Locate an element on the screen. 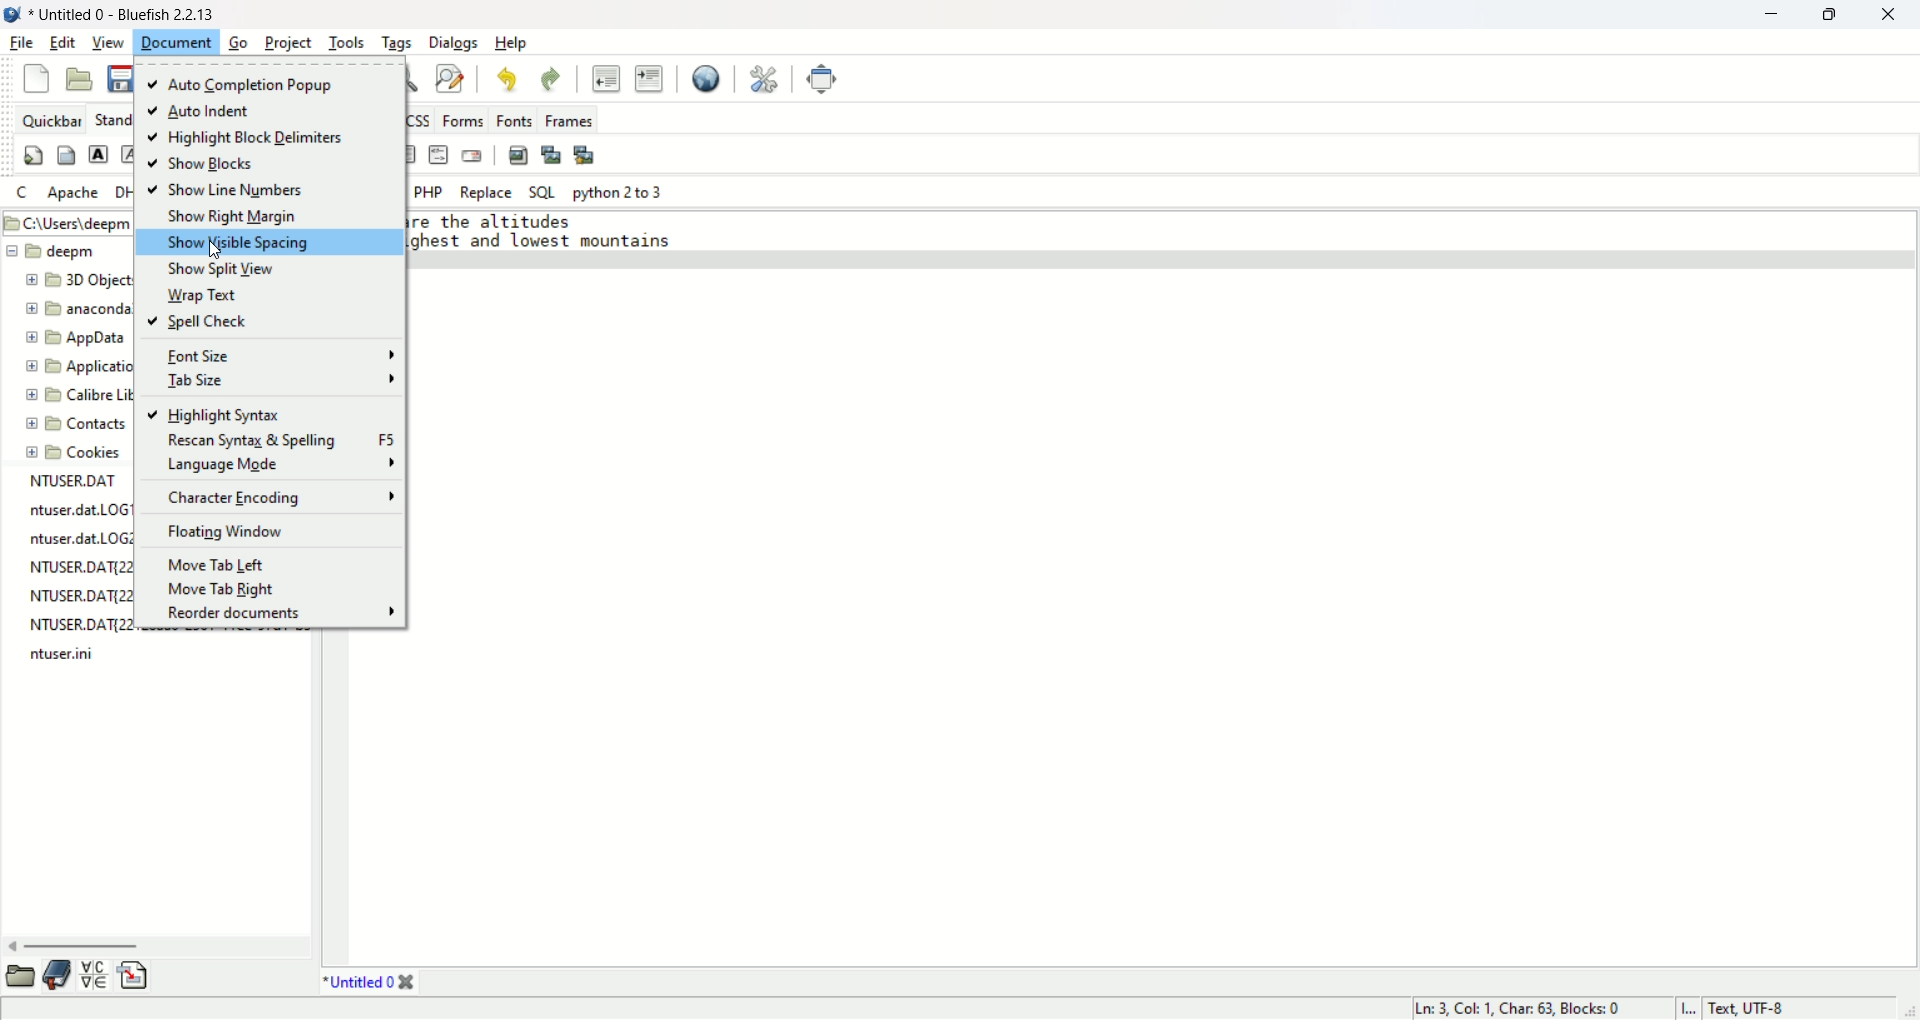  I is located at coordinates (1691, 1008).